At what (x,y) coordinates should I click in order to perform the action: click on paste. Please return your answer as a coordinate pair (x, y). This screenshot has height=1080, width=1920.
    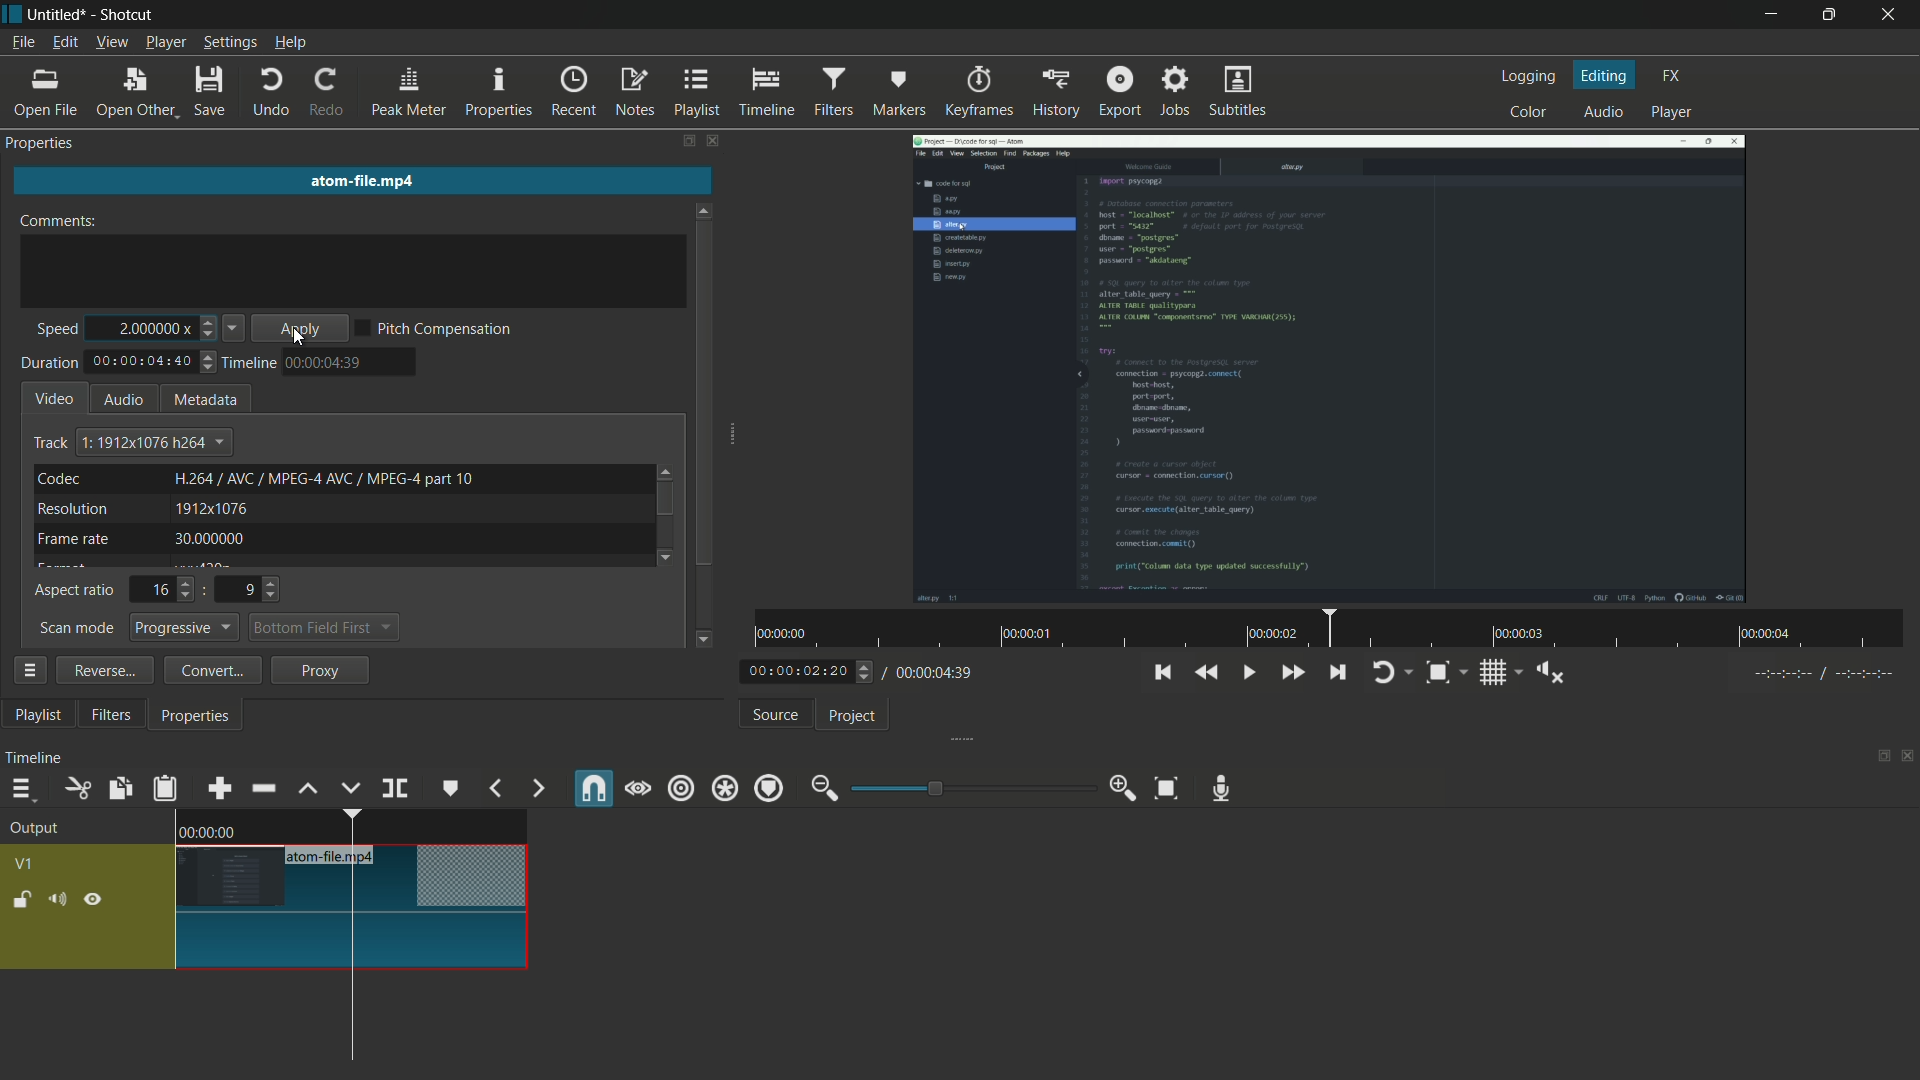
    Looking at the image, I should click on (164, 788).